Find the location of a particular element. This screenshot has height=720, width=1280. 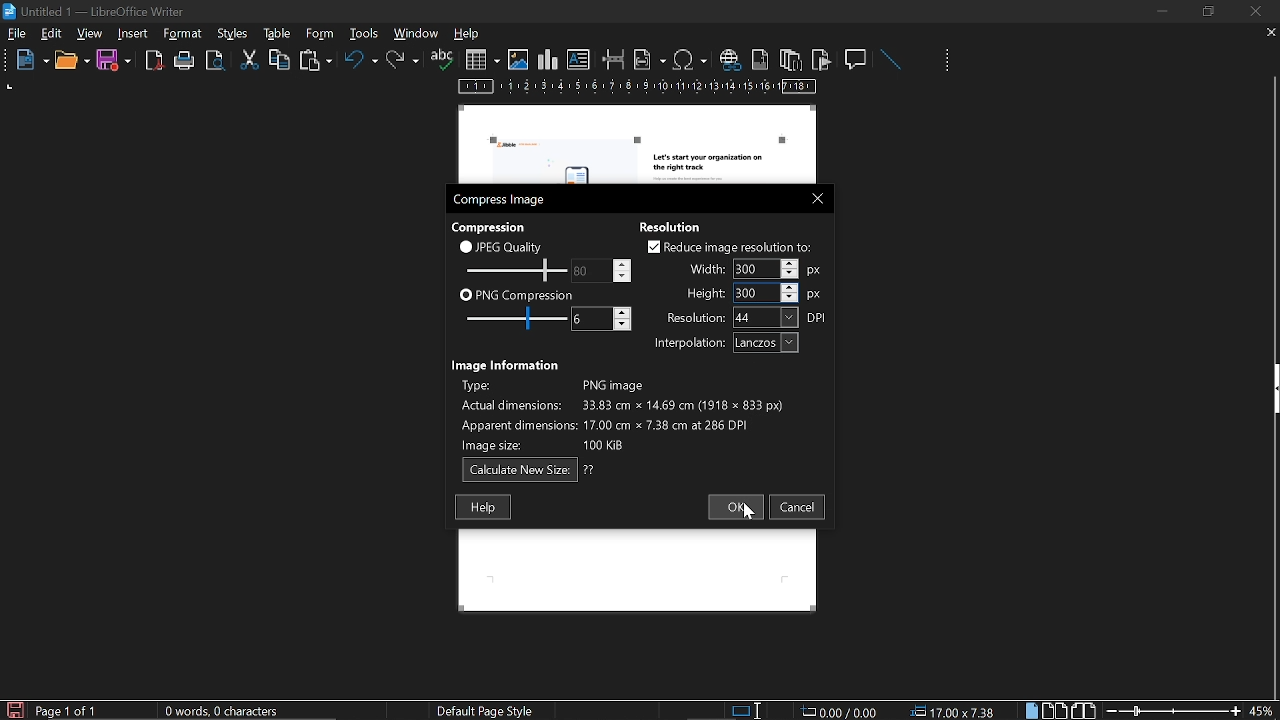

table is located at coordinates (319, 33).